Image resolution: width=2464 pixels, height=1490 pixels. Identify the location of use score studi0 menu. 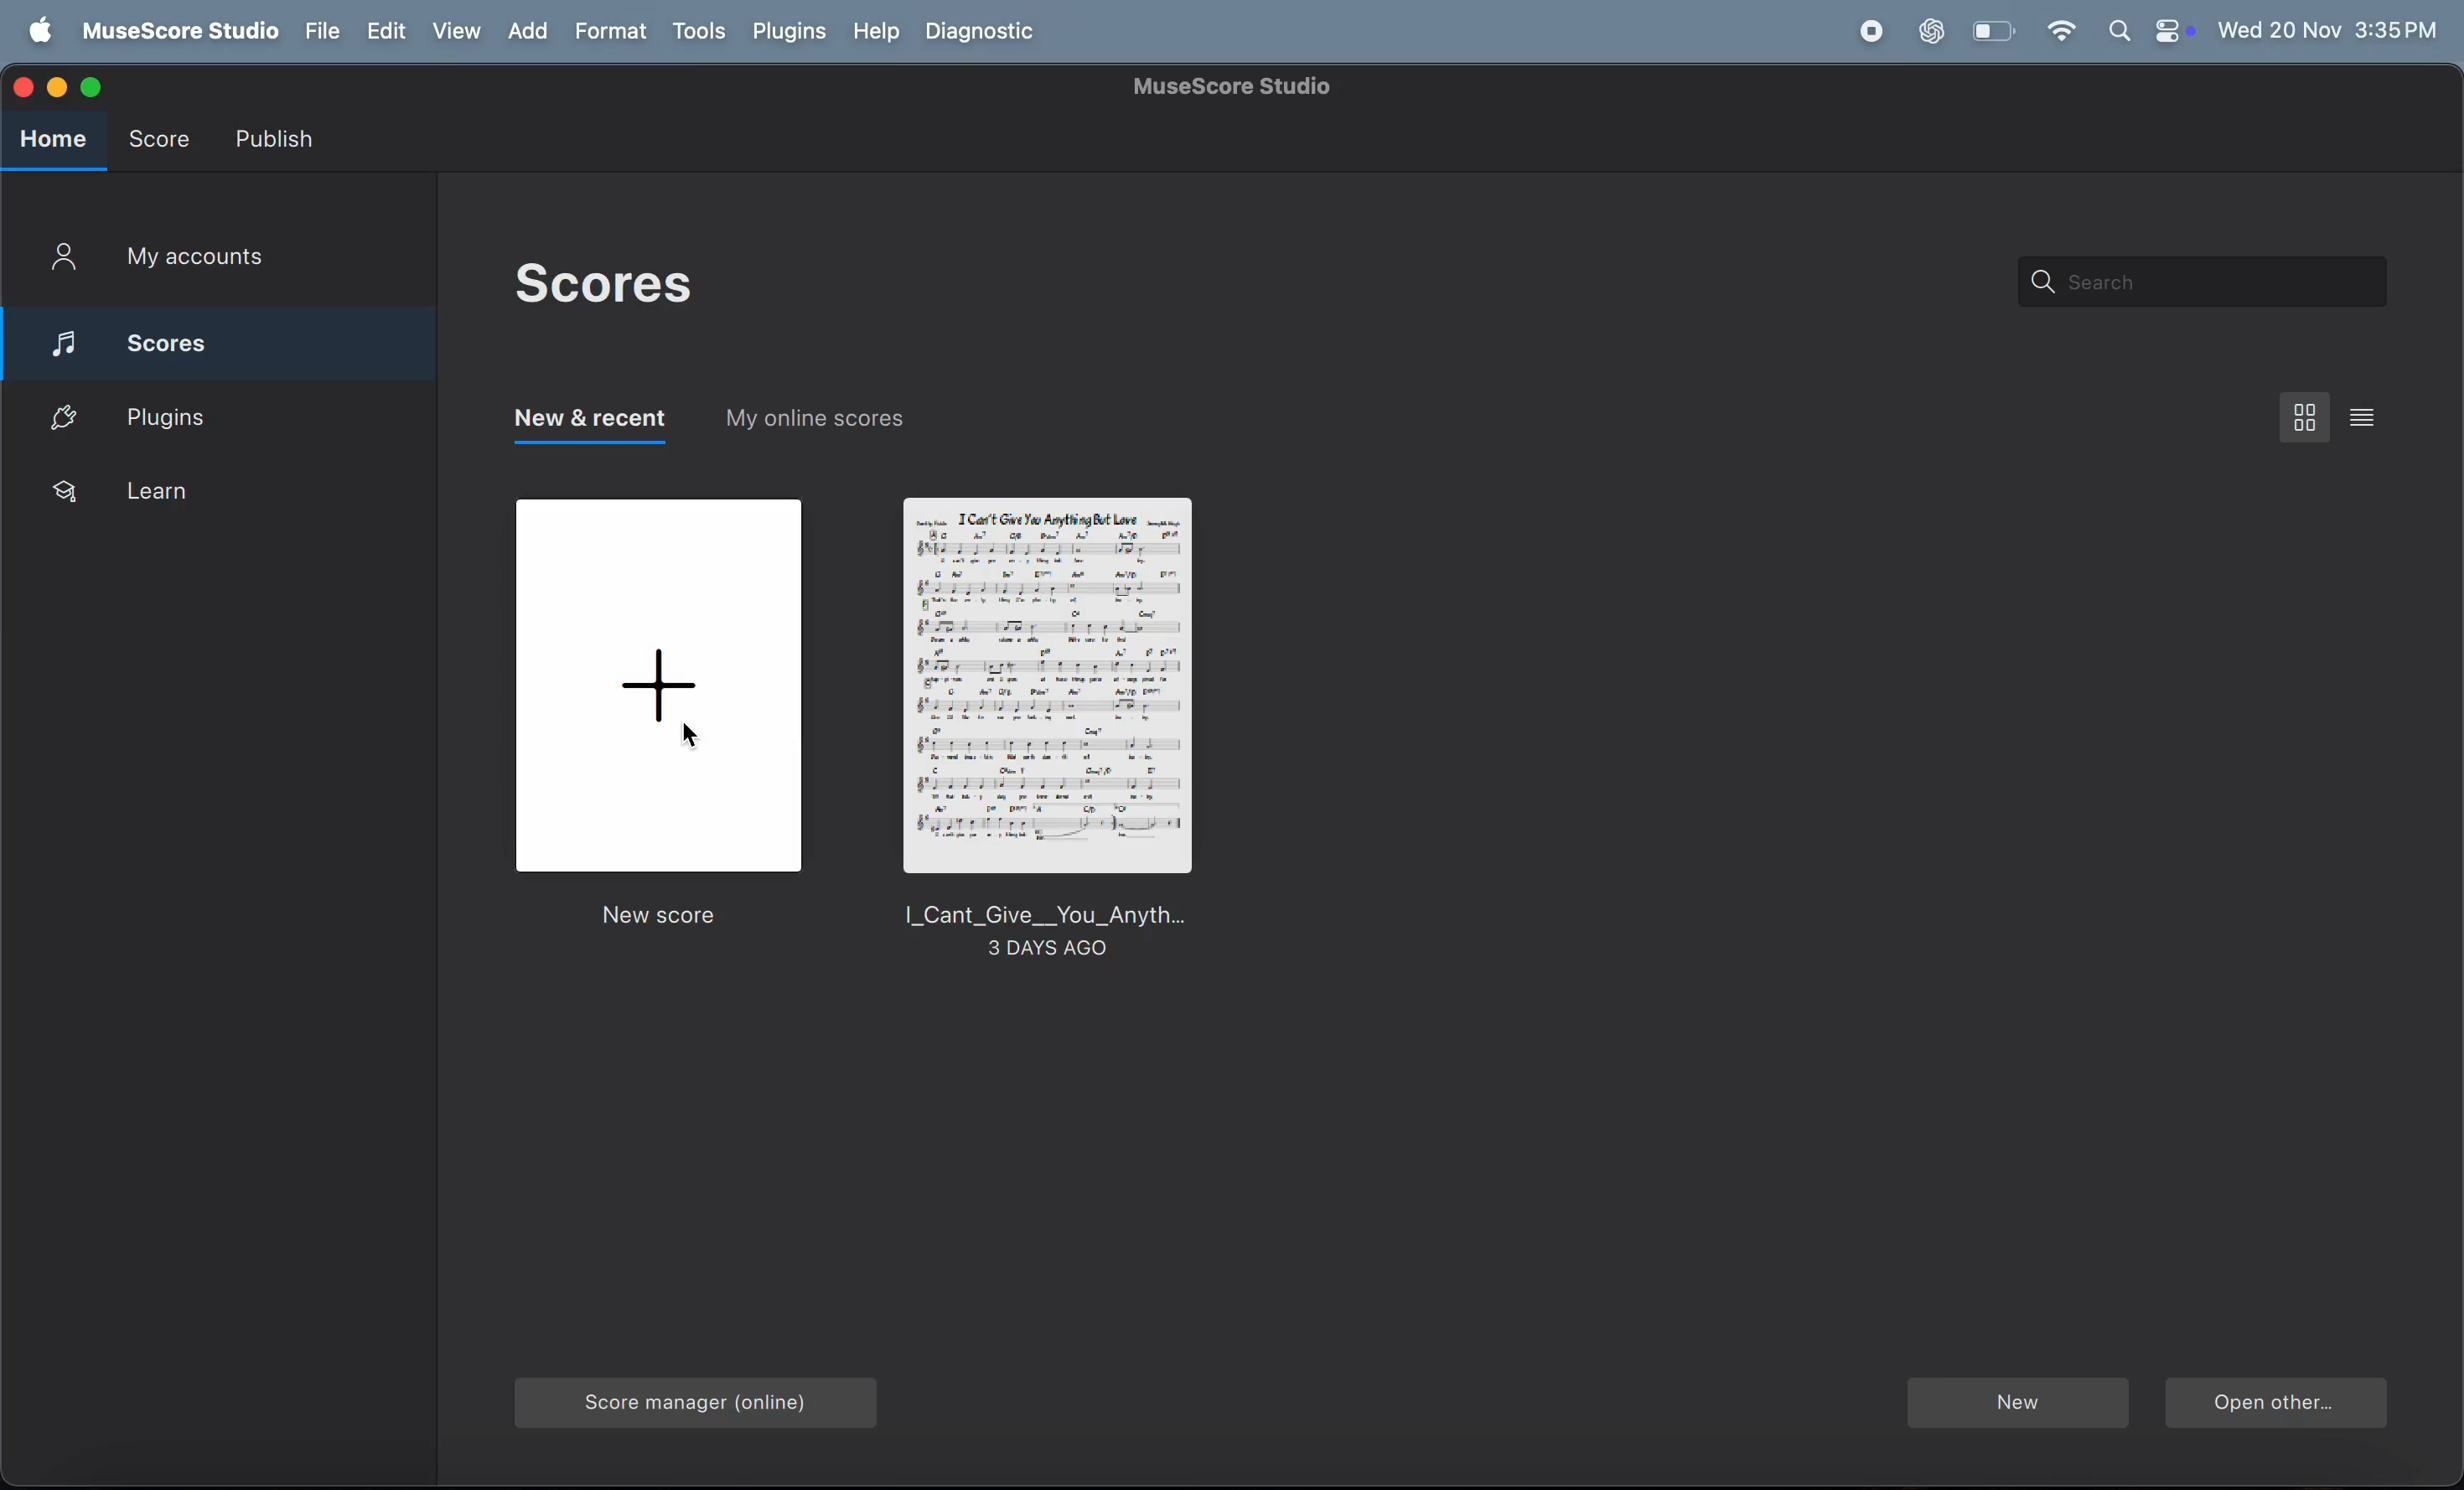
(175, 32).